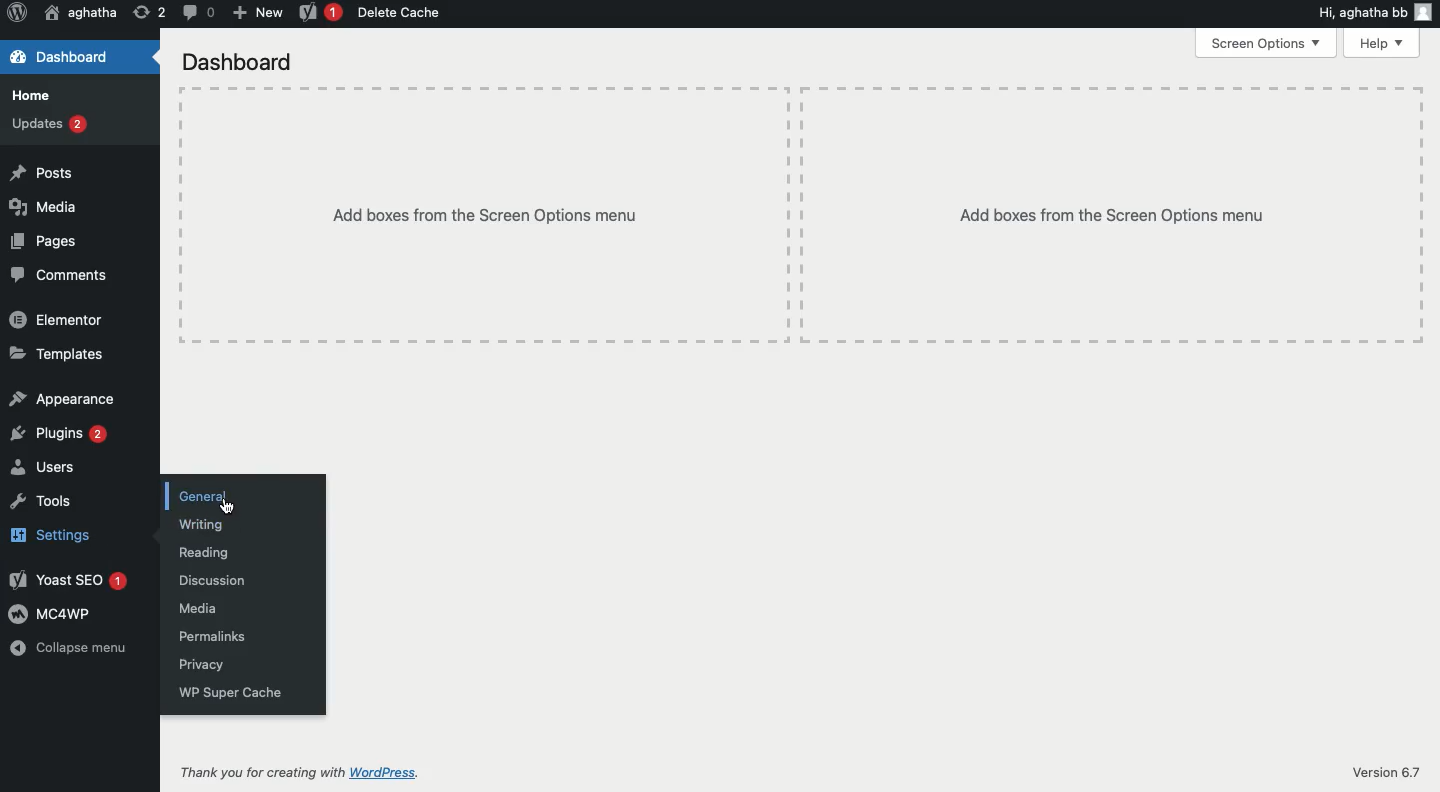  What do you see at coordinates (56, 434) in the screenshot?
I see `Plugins` at bounding box center [56, 434].